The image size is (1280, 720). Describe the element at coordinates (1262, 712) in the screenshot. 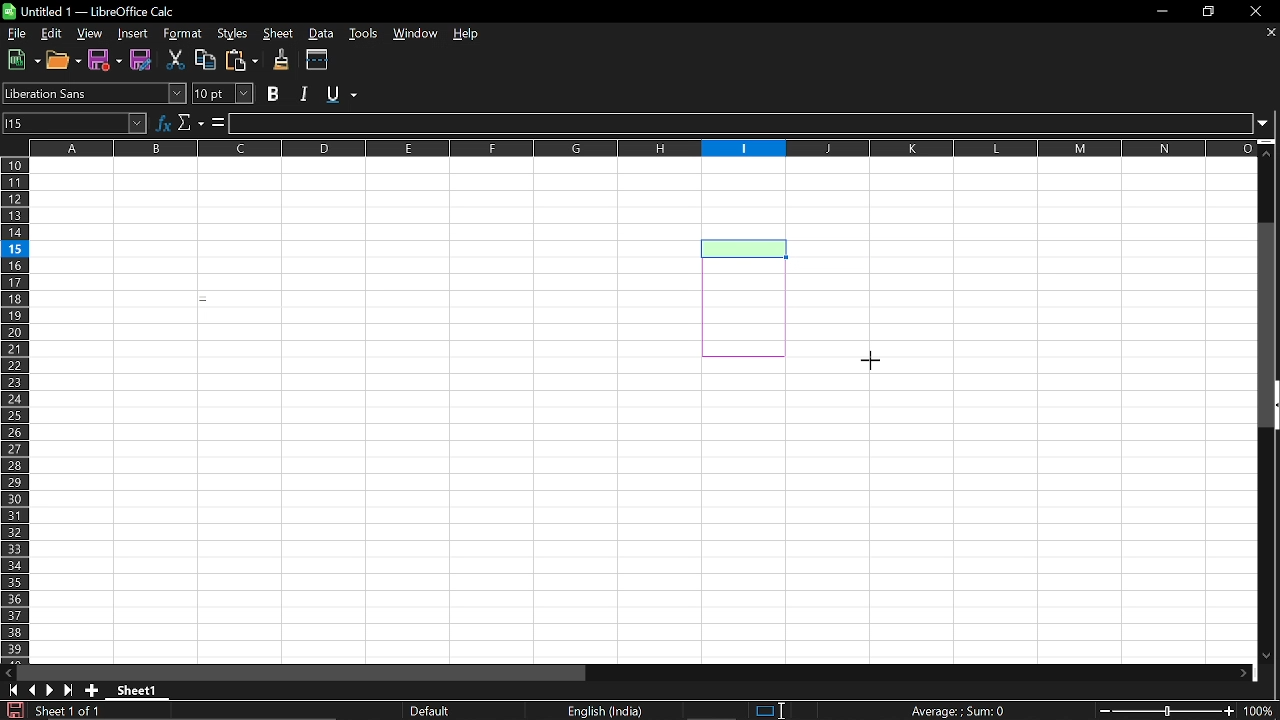

I see `Current Zoom` at that location.